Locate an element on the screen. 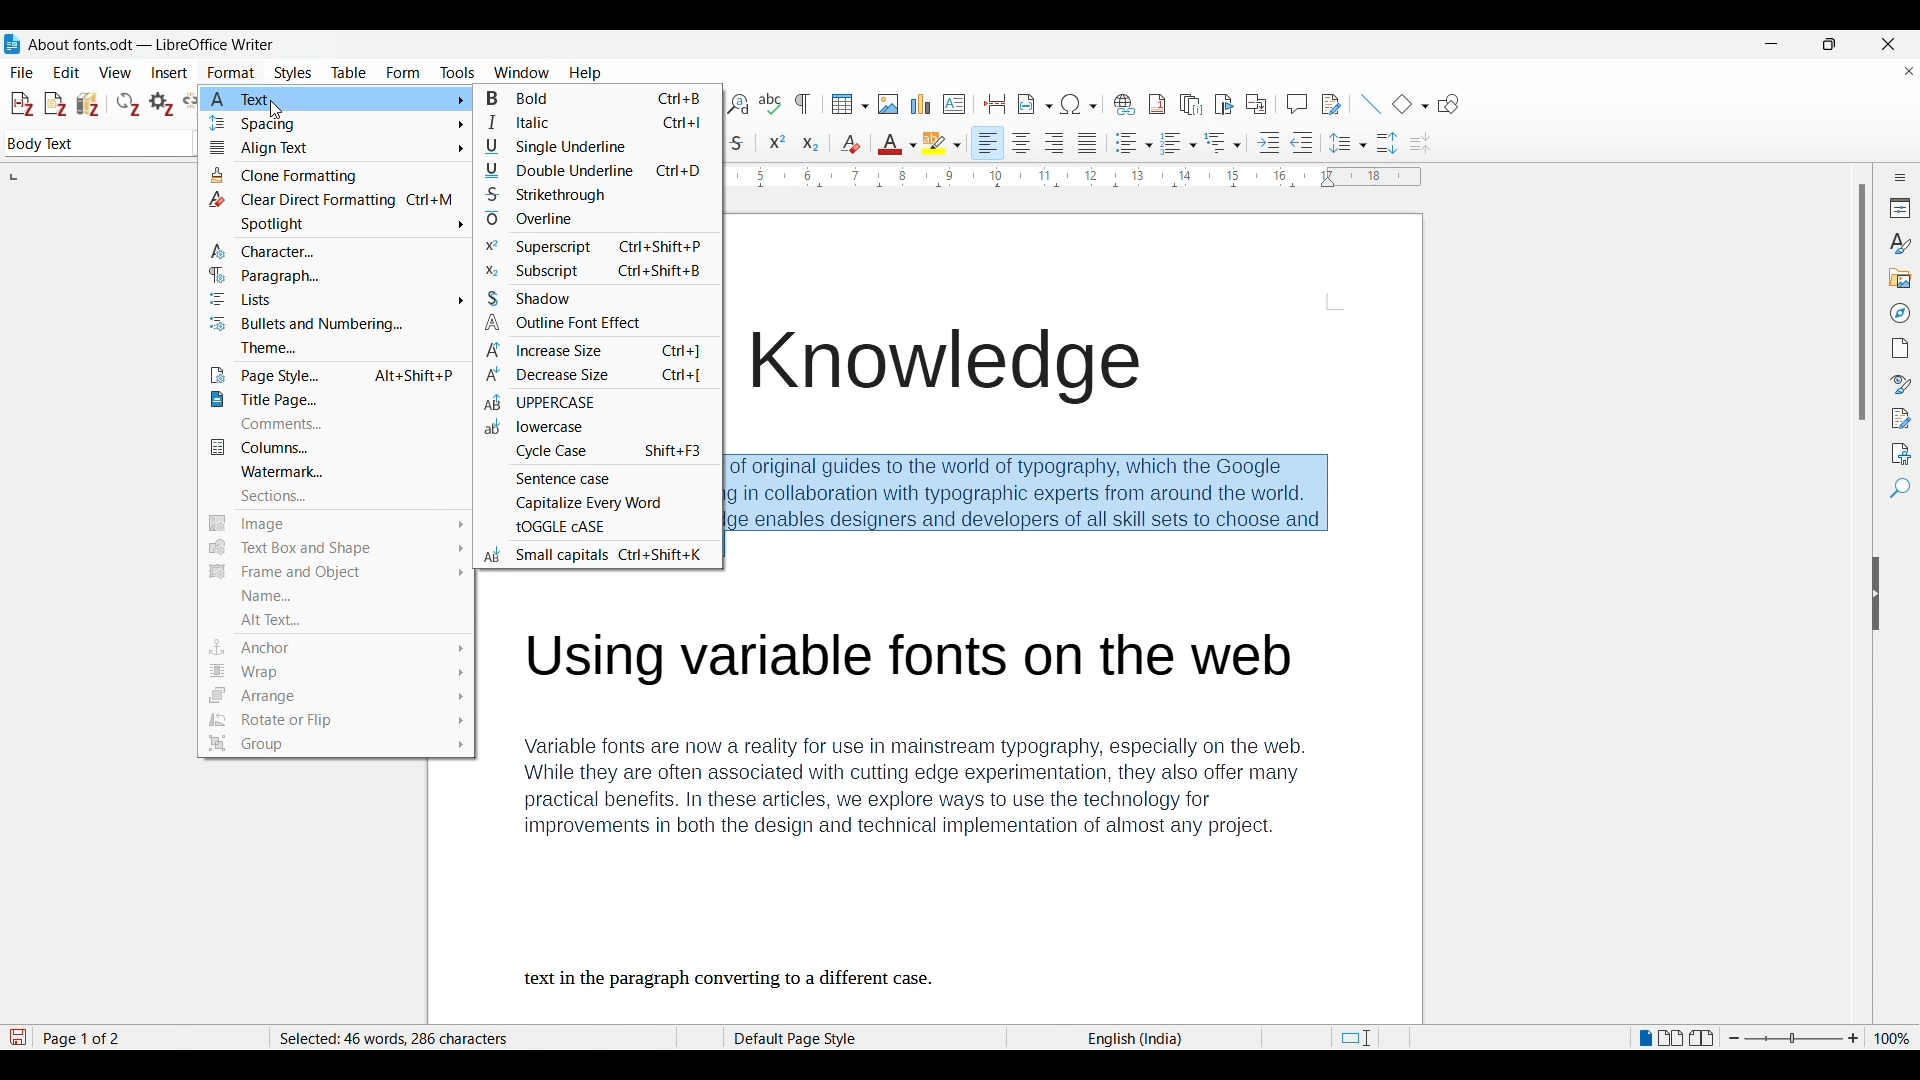 This screenshot has width=1920, height=1080. Page is located at coordinates (1901, 348).